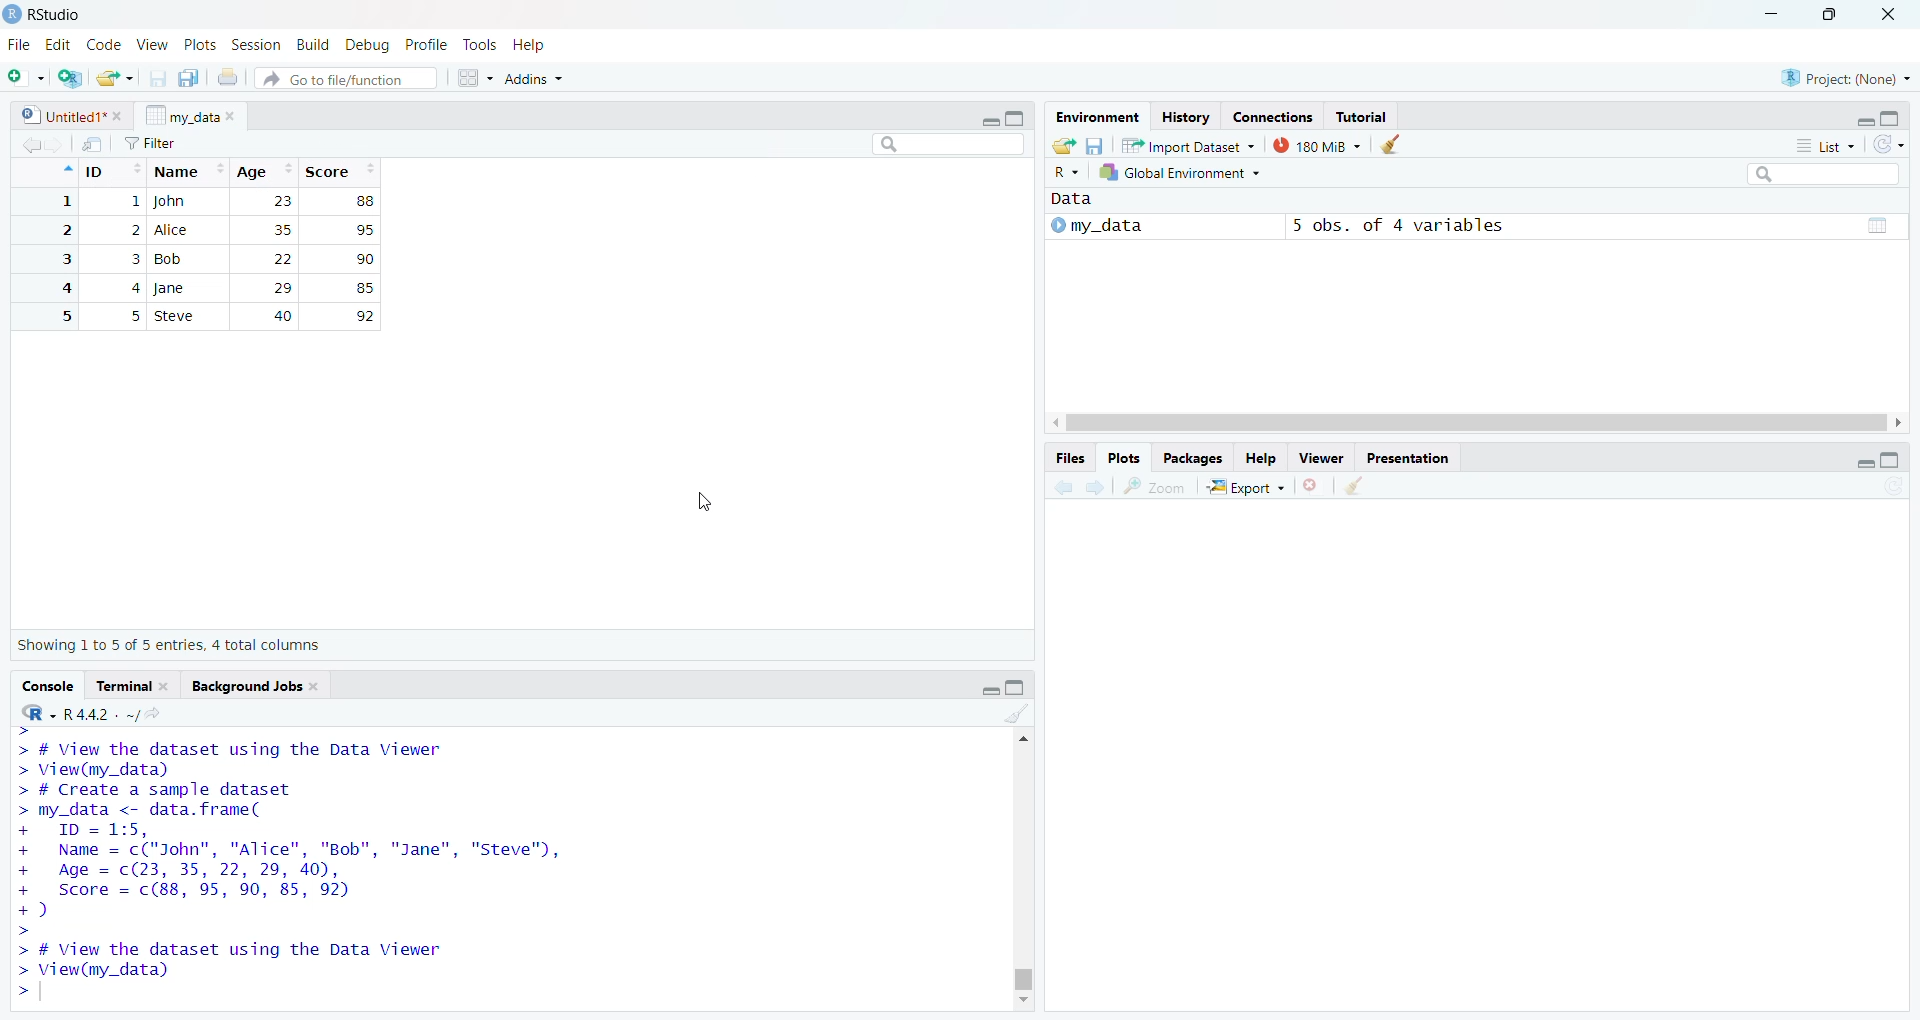  Describe the element at coordinates (944, 146) in the screenshot. I see `Search` at that location.